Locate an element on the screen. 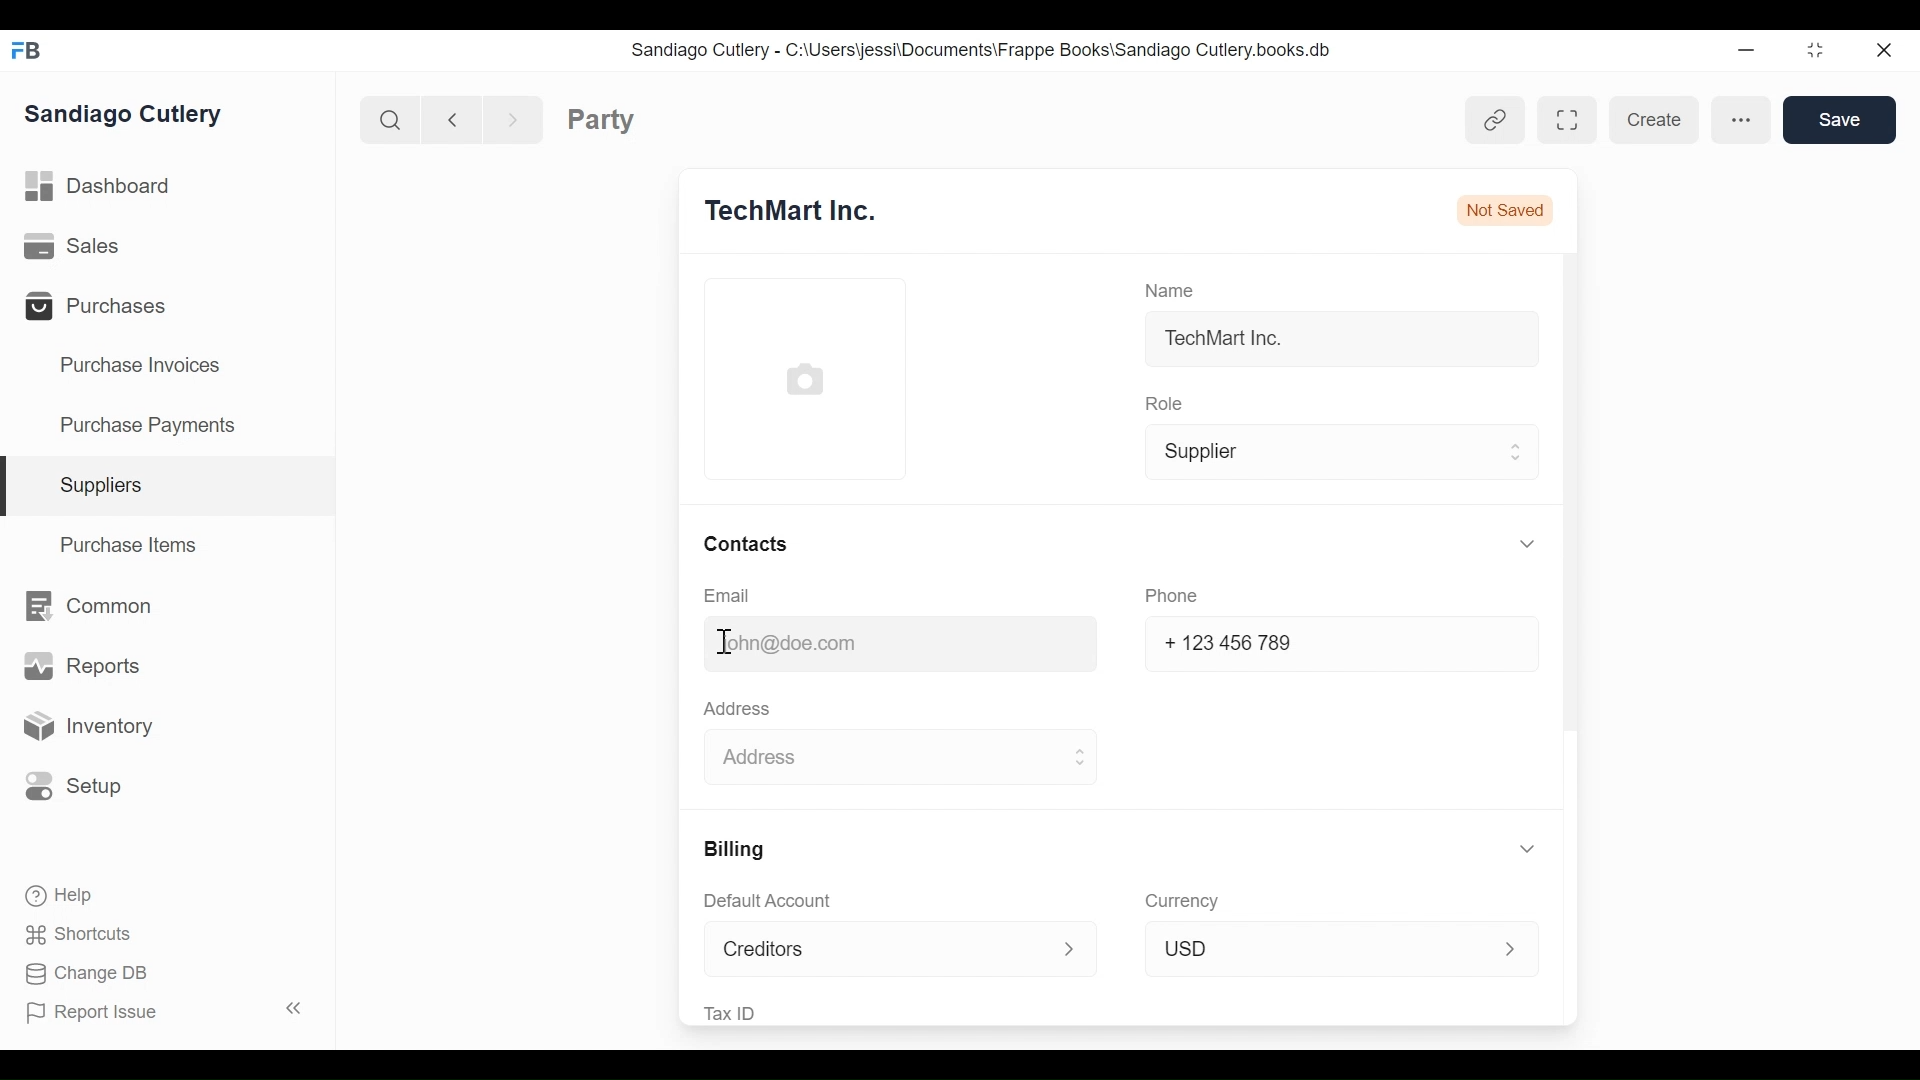 The width and height of the screenshot is (1920, 1080). search is located at coordinates (393, 121).